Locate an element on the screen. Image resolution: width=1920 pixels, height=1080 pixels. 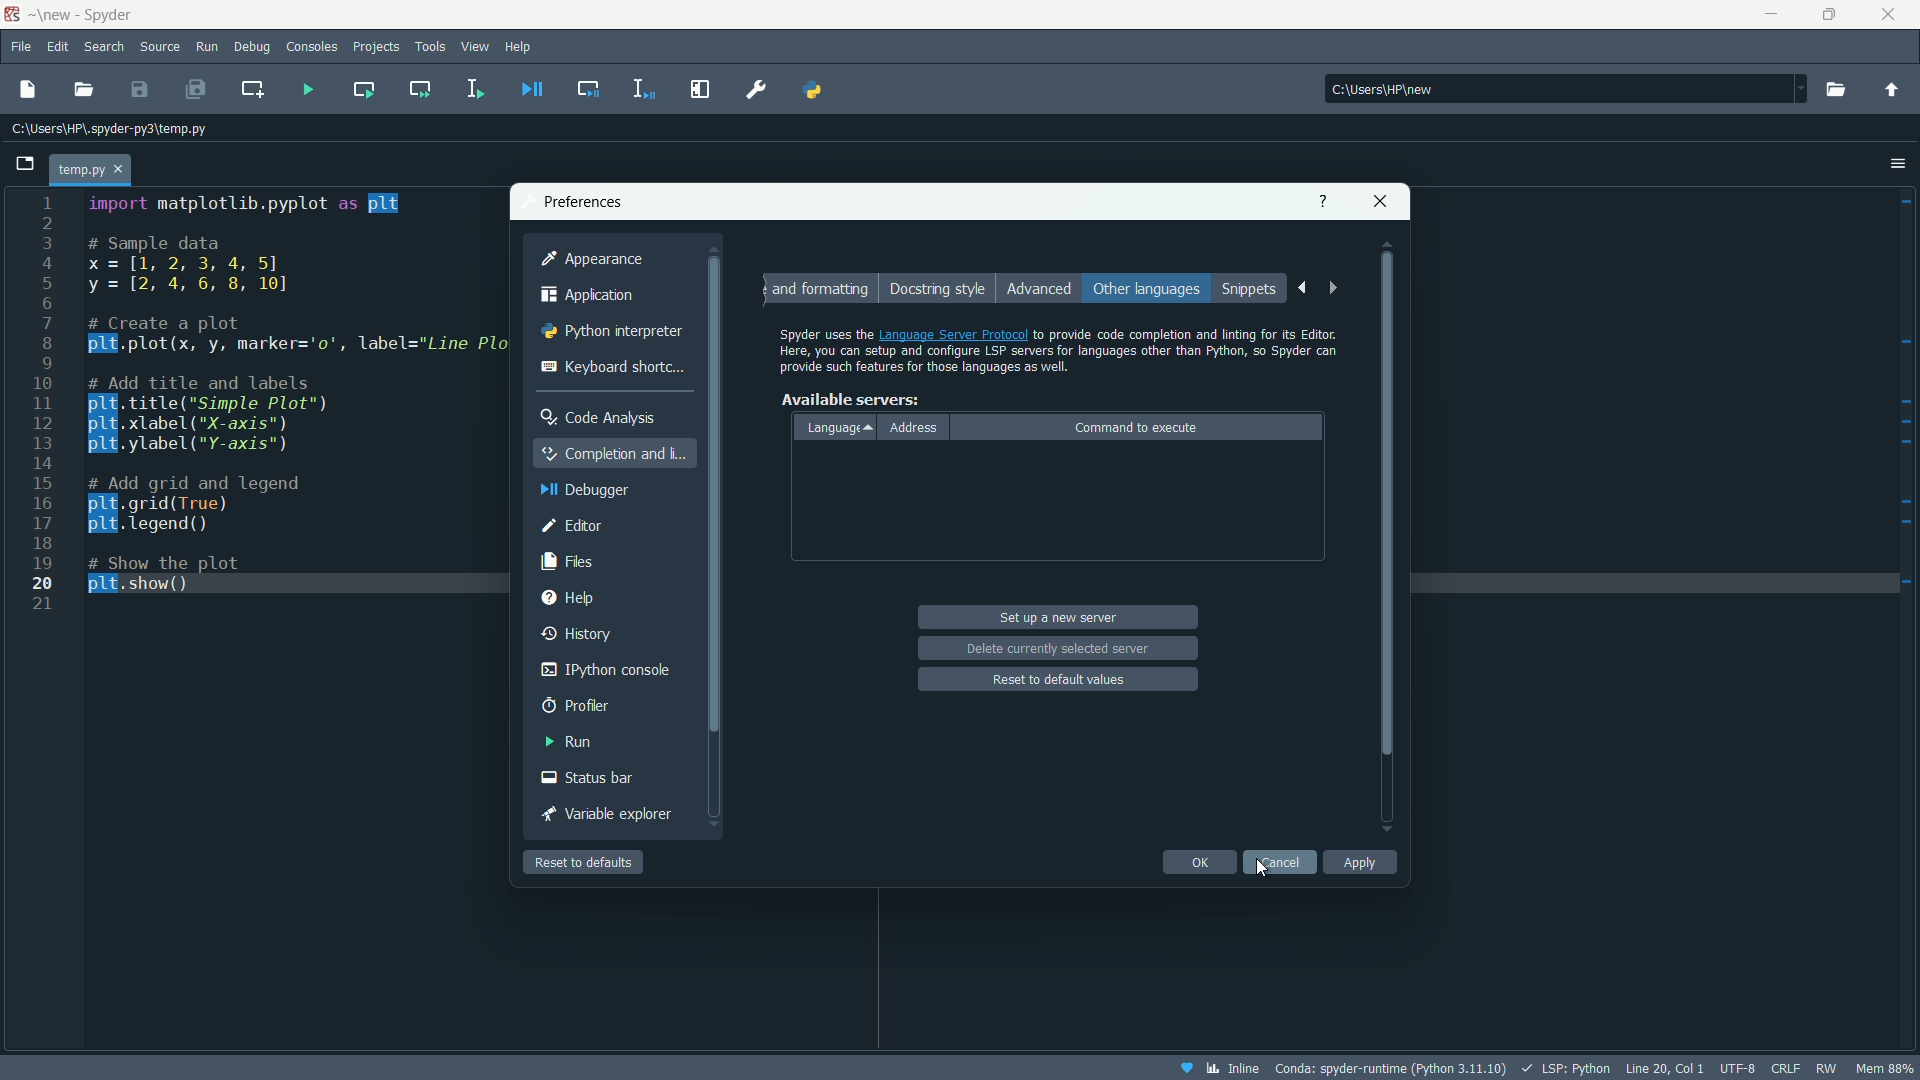
open file is located at coordinates (85, 90).